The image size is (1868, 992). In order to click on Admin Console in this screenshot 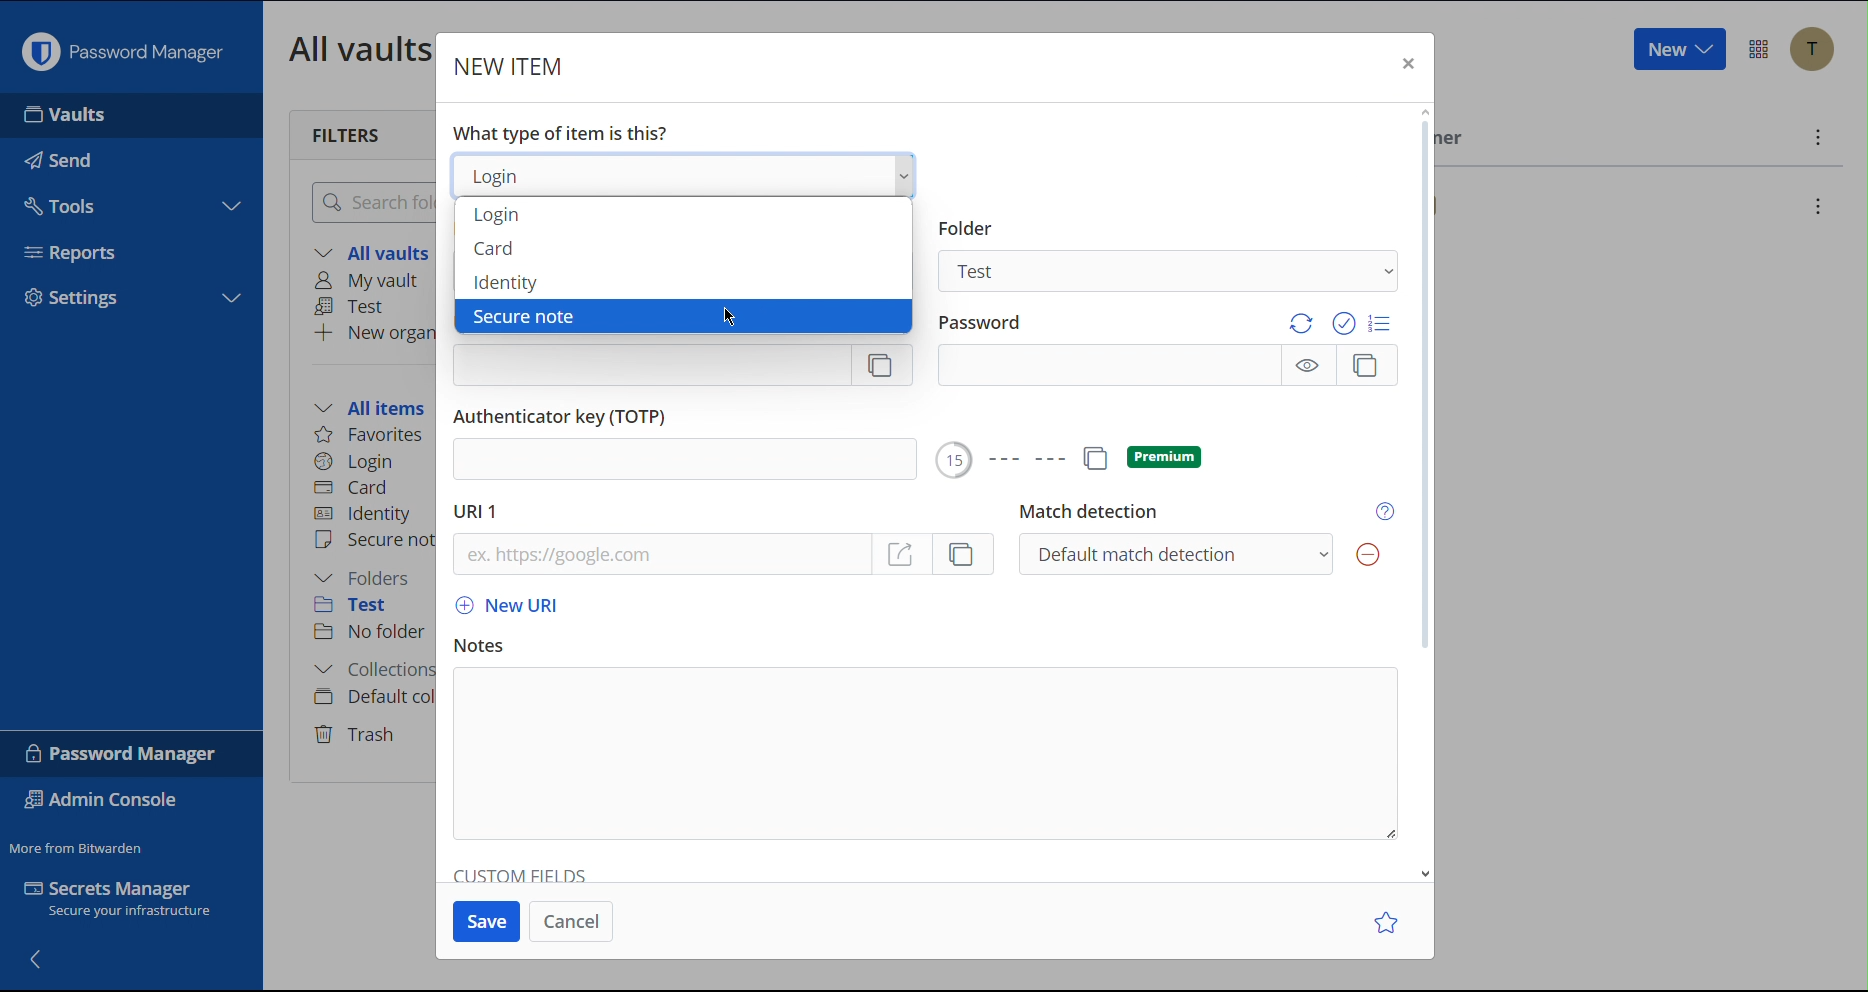, I will do `click(106, 802)`.